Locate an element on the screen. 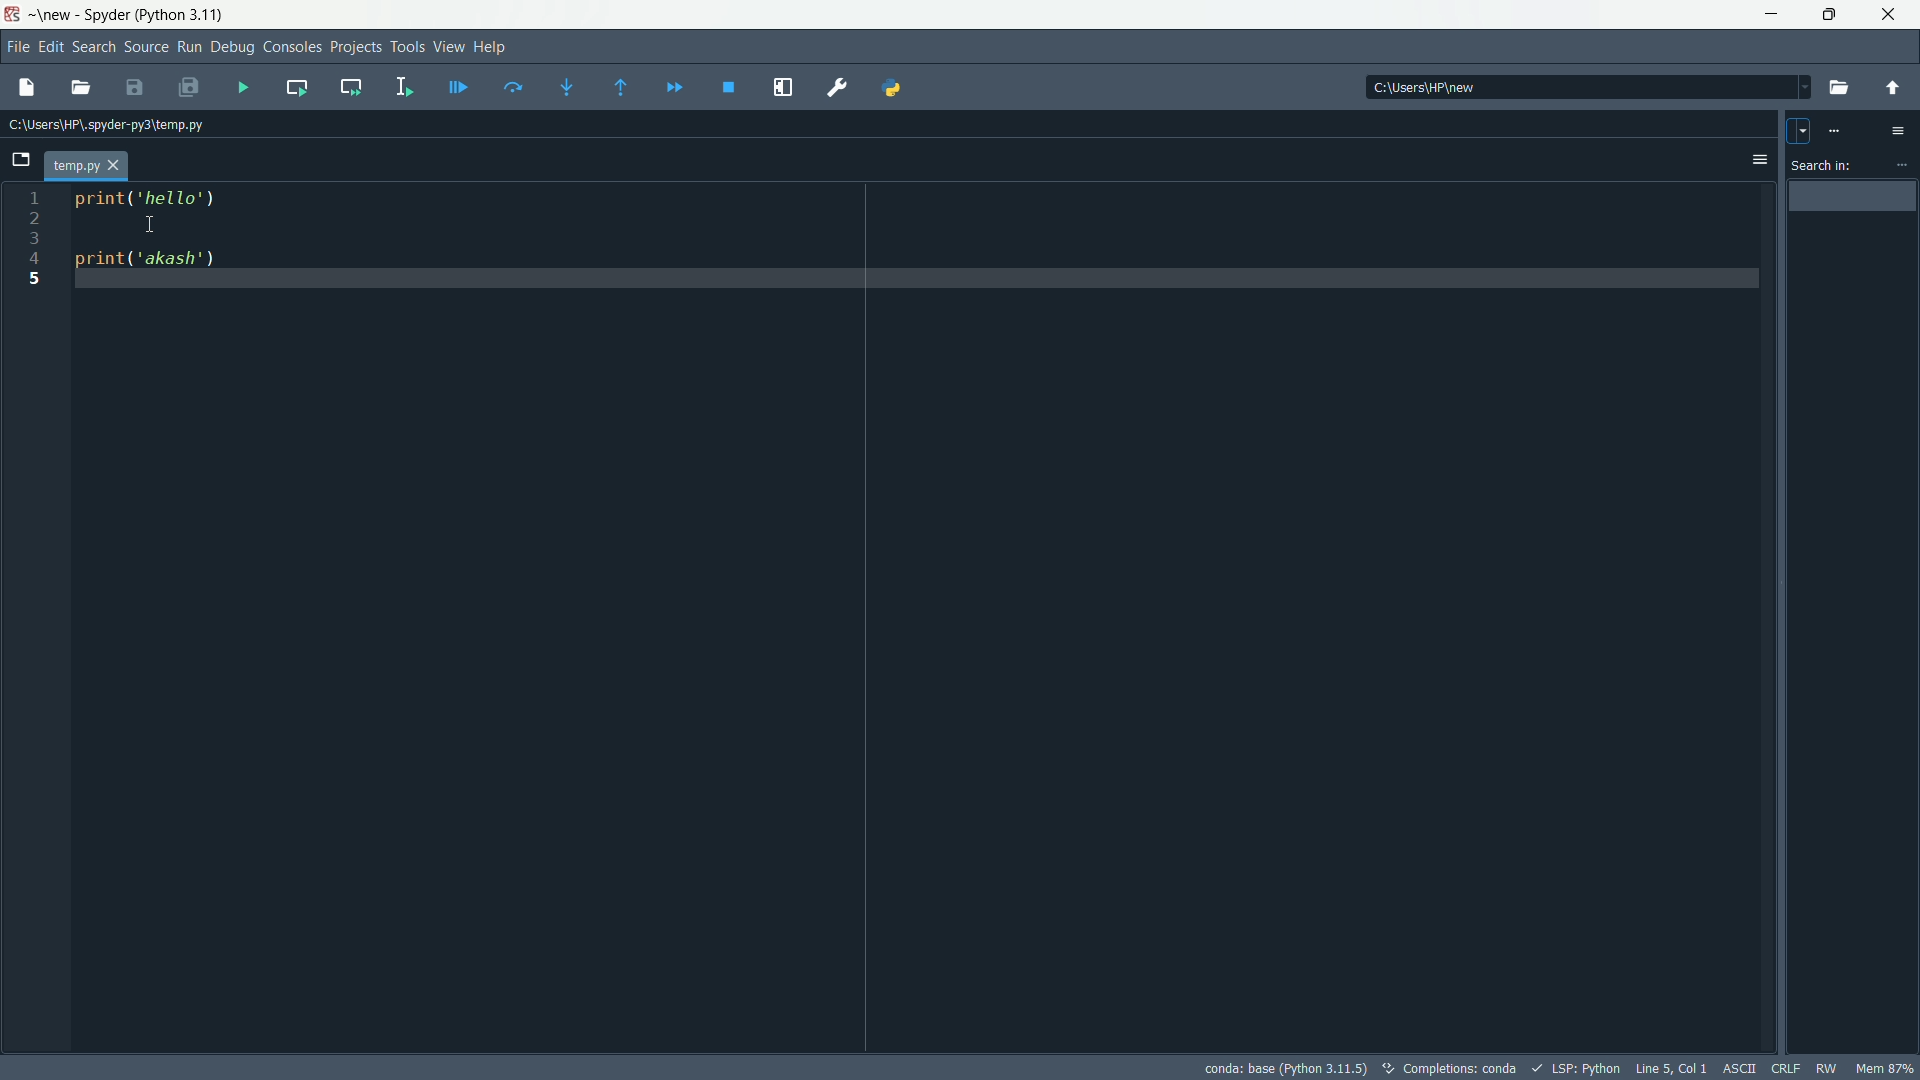 This screenshot has width=1920, height=1080. continue execution until next breakpoint is located at coordinates (673, 89).